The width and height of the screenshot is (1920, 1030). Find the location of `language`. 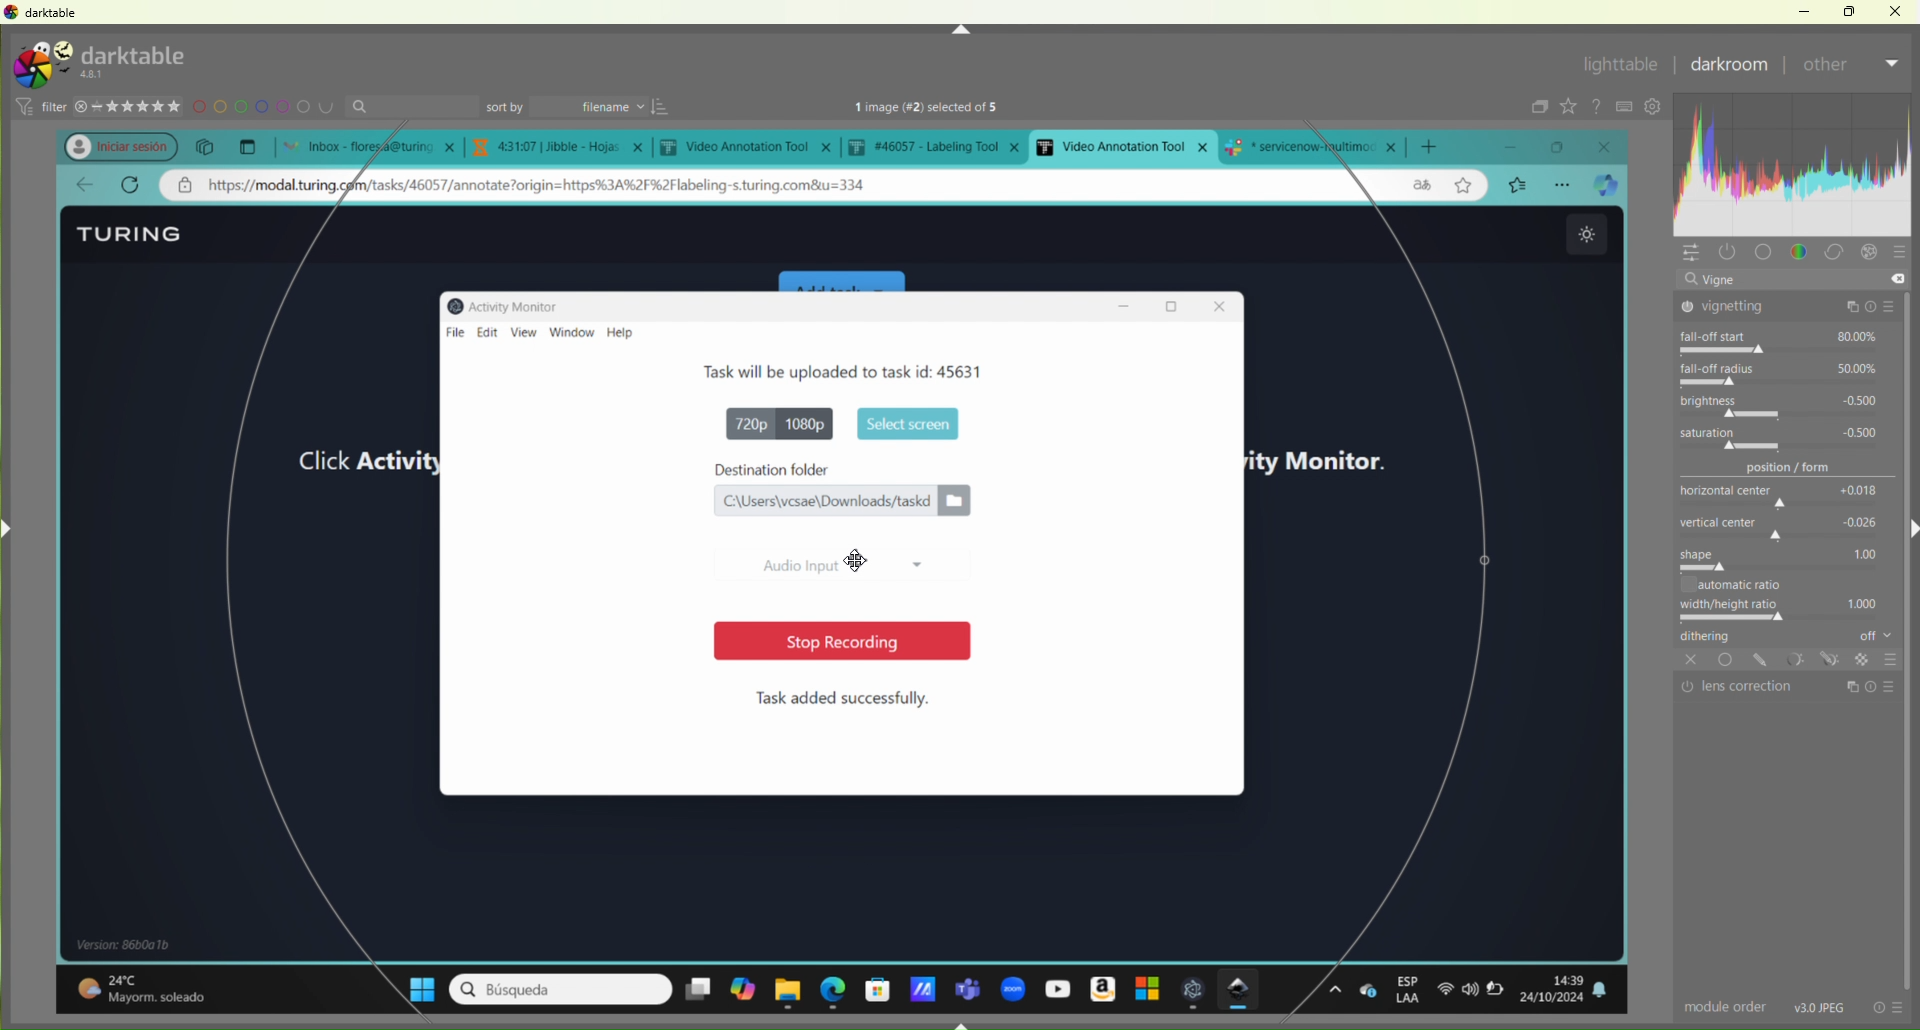

language is located at coordinates (1418, 185).